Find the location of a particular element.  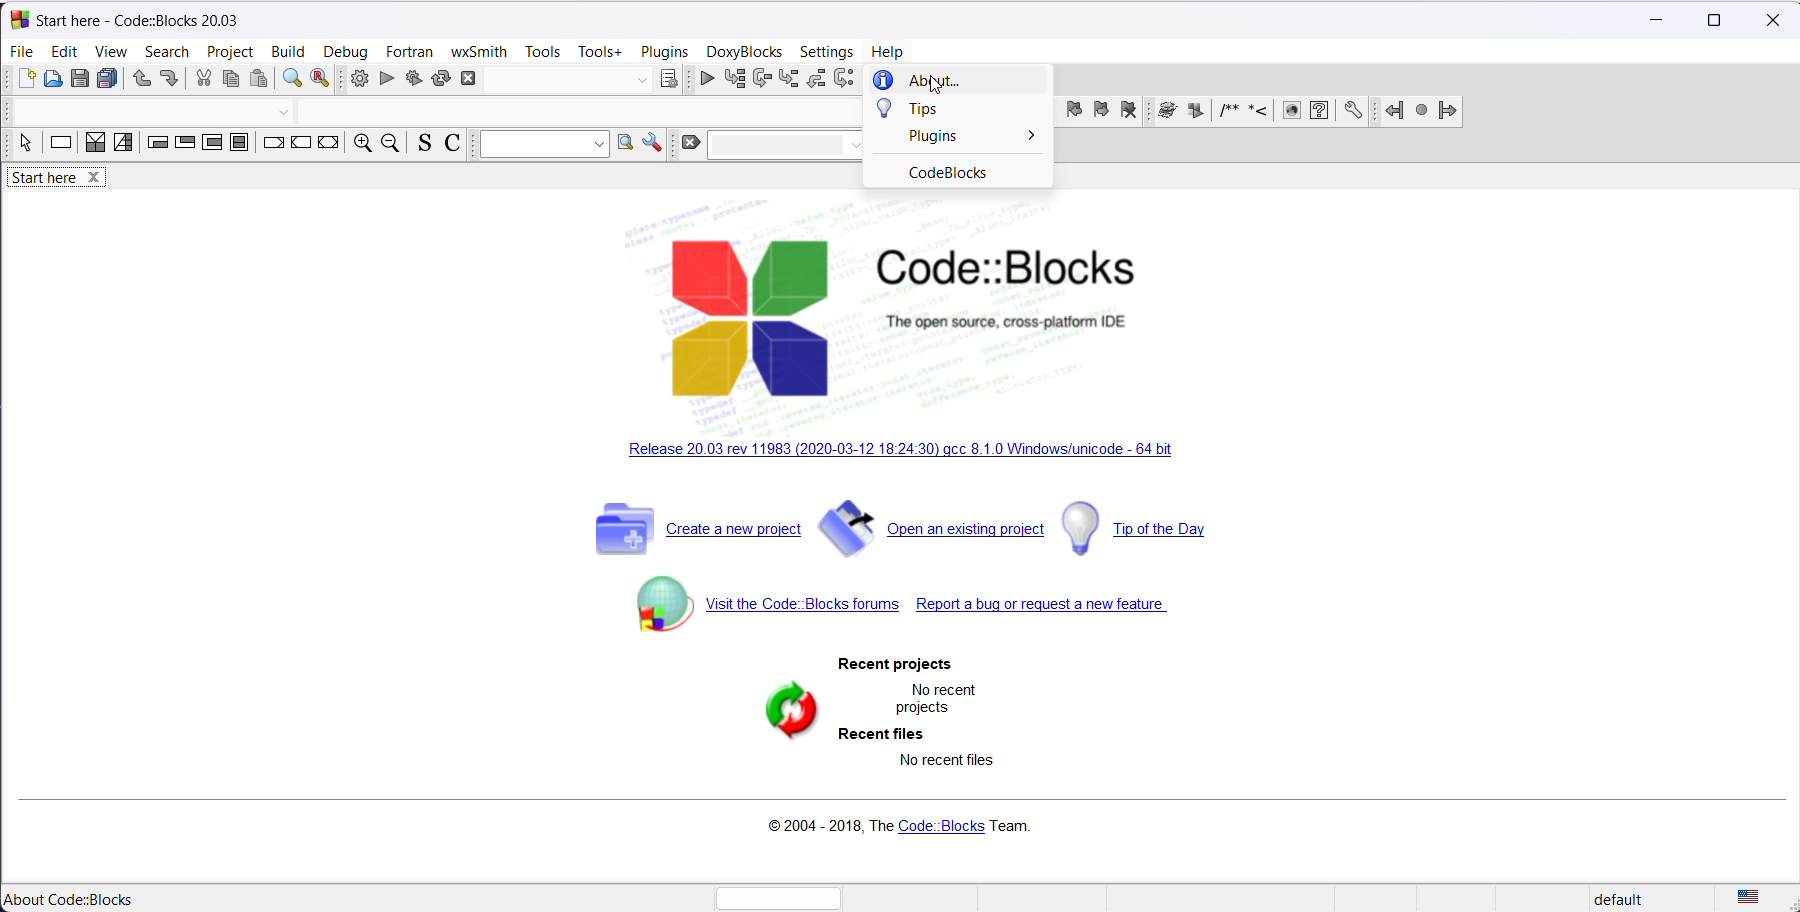

cut is located at coordinates (201, 79).